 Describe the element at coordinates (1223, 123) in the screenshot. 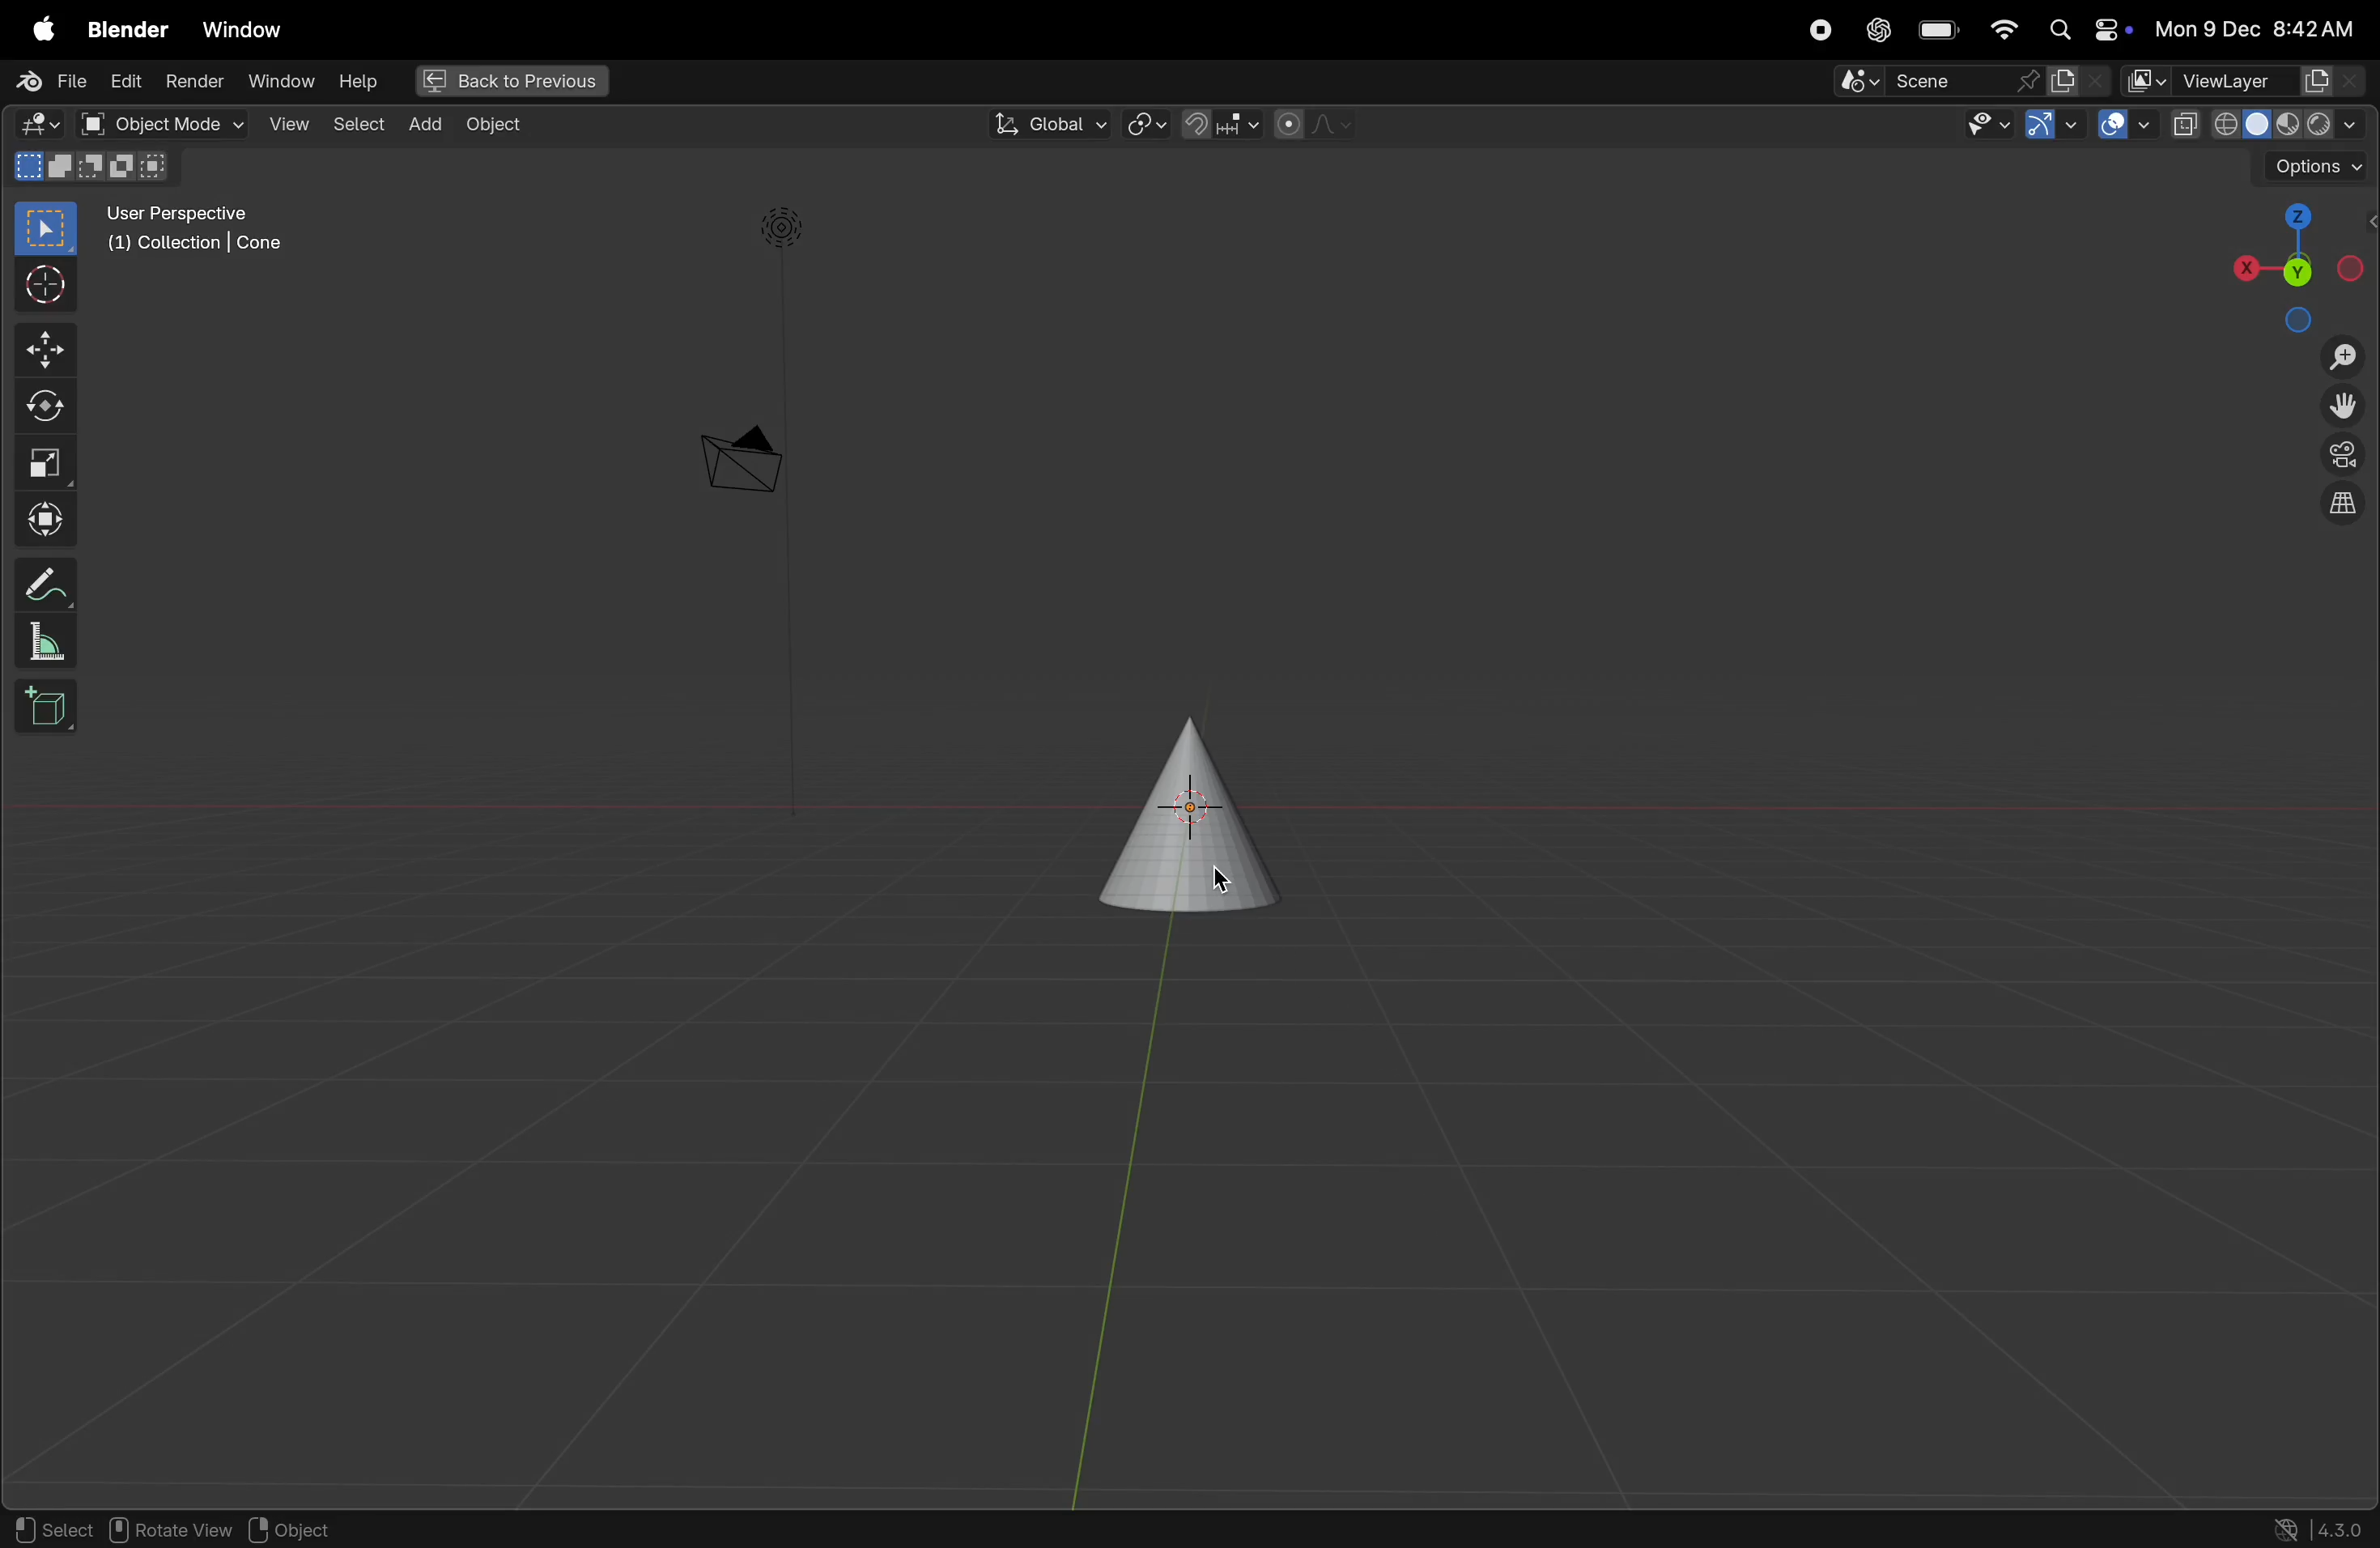

I see `snapping` at that location.